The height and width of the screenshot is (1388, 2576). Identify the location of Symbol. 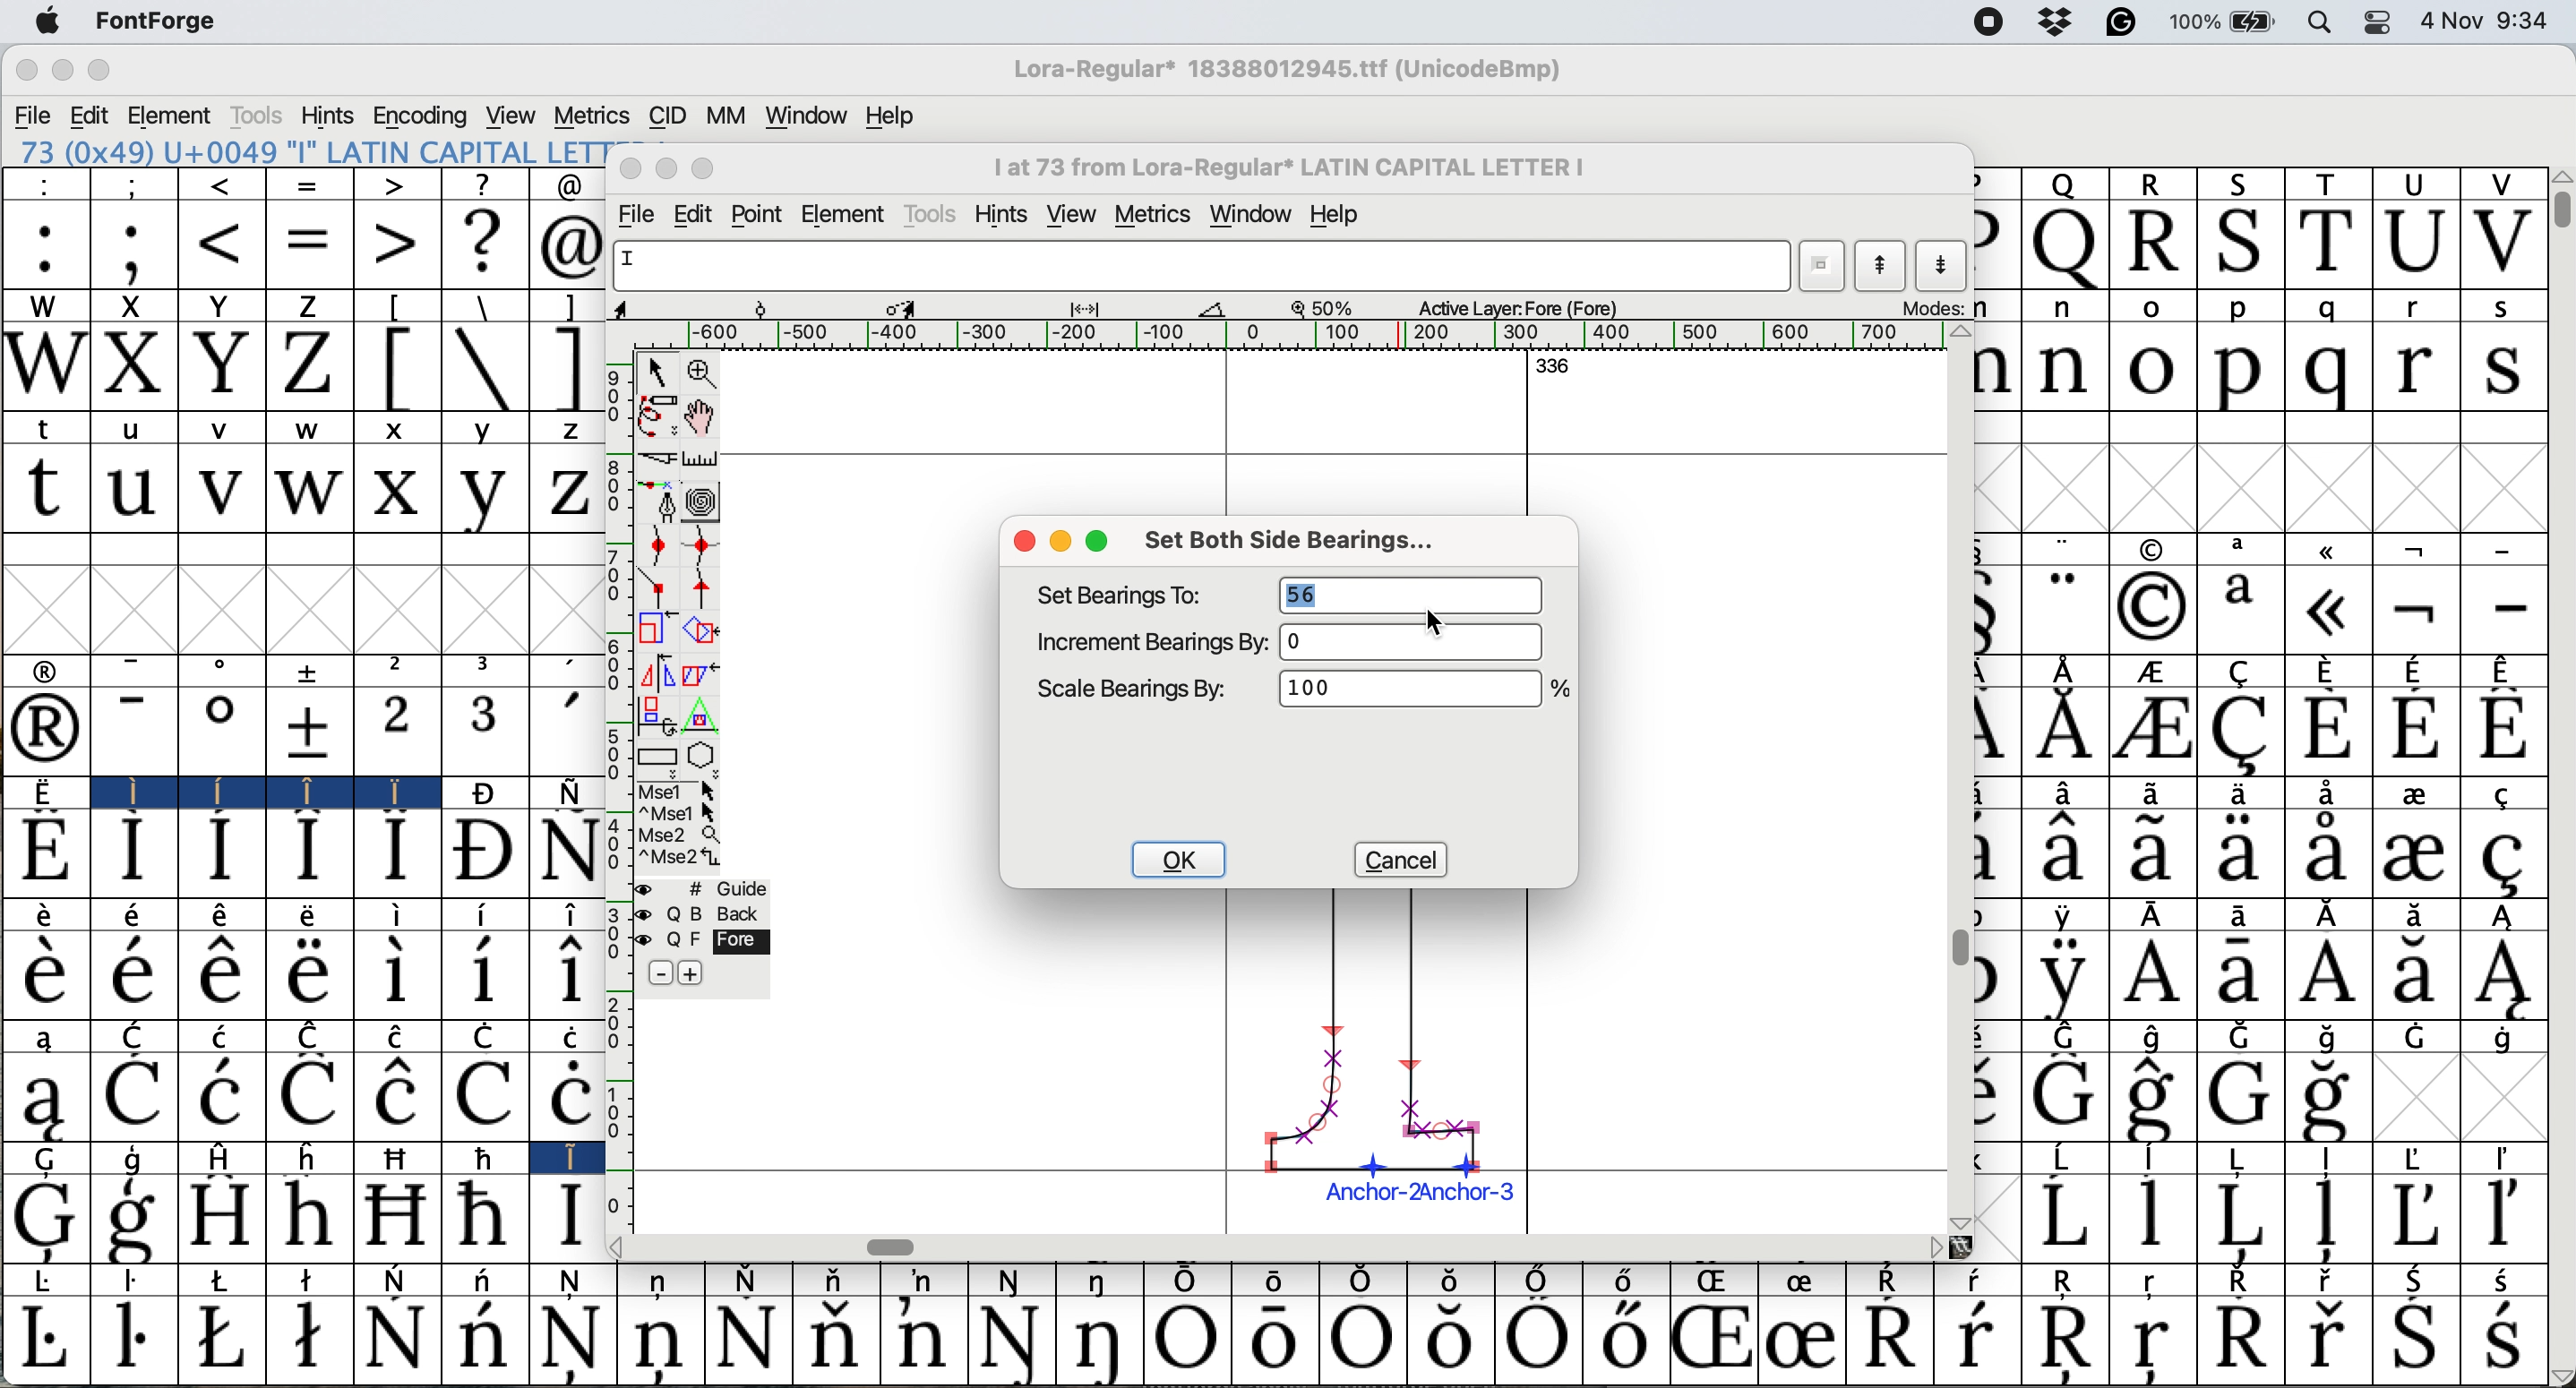
(395, 1097).